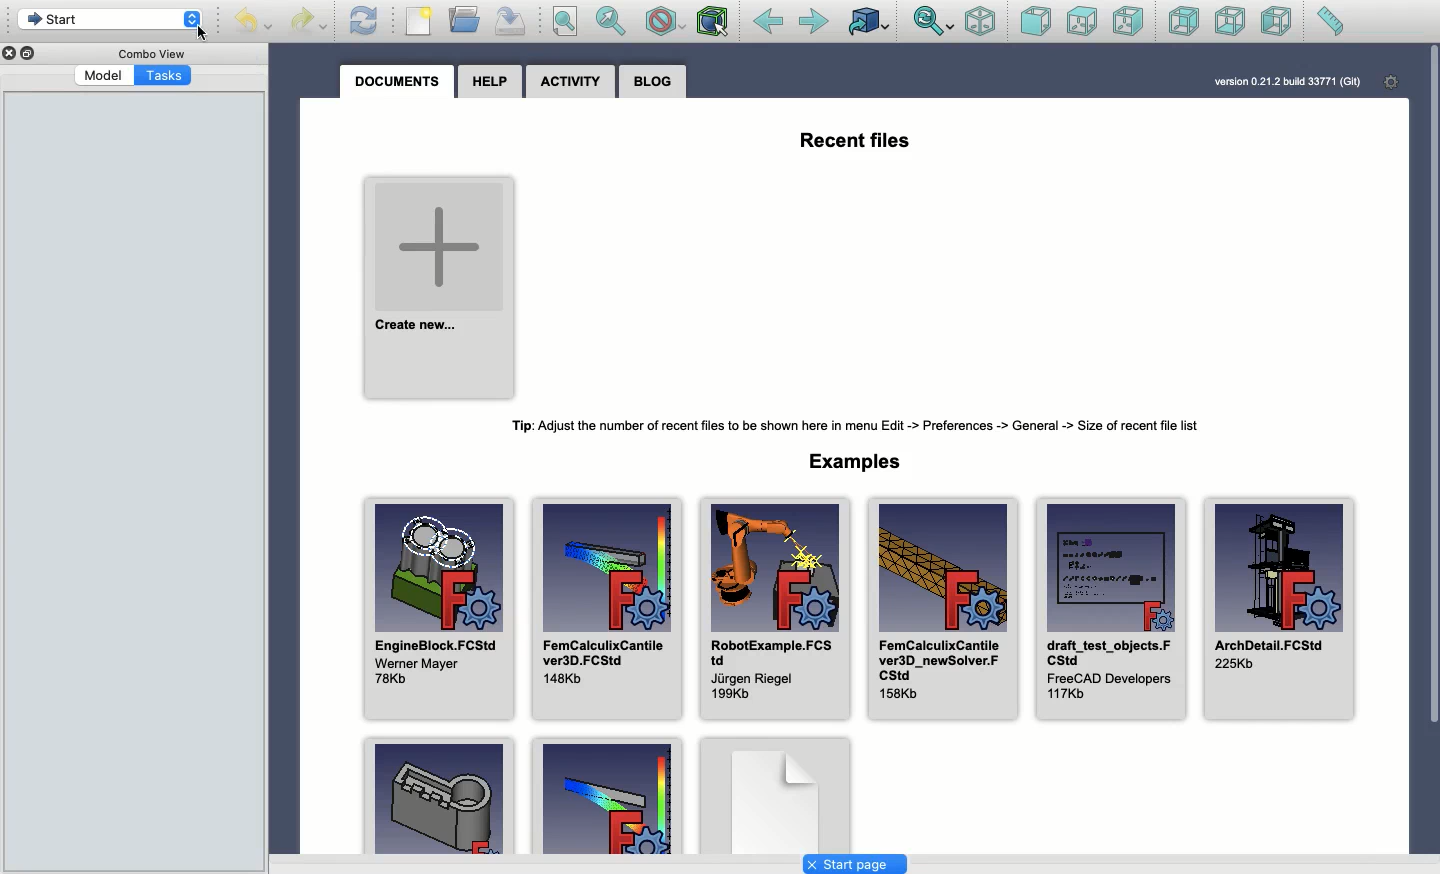 The image size is (1440, 874). Describe the element at coordinates (654, 81) in the screenshot. I see `Blog` at that location.